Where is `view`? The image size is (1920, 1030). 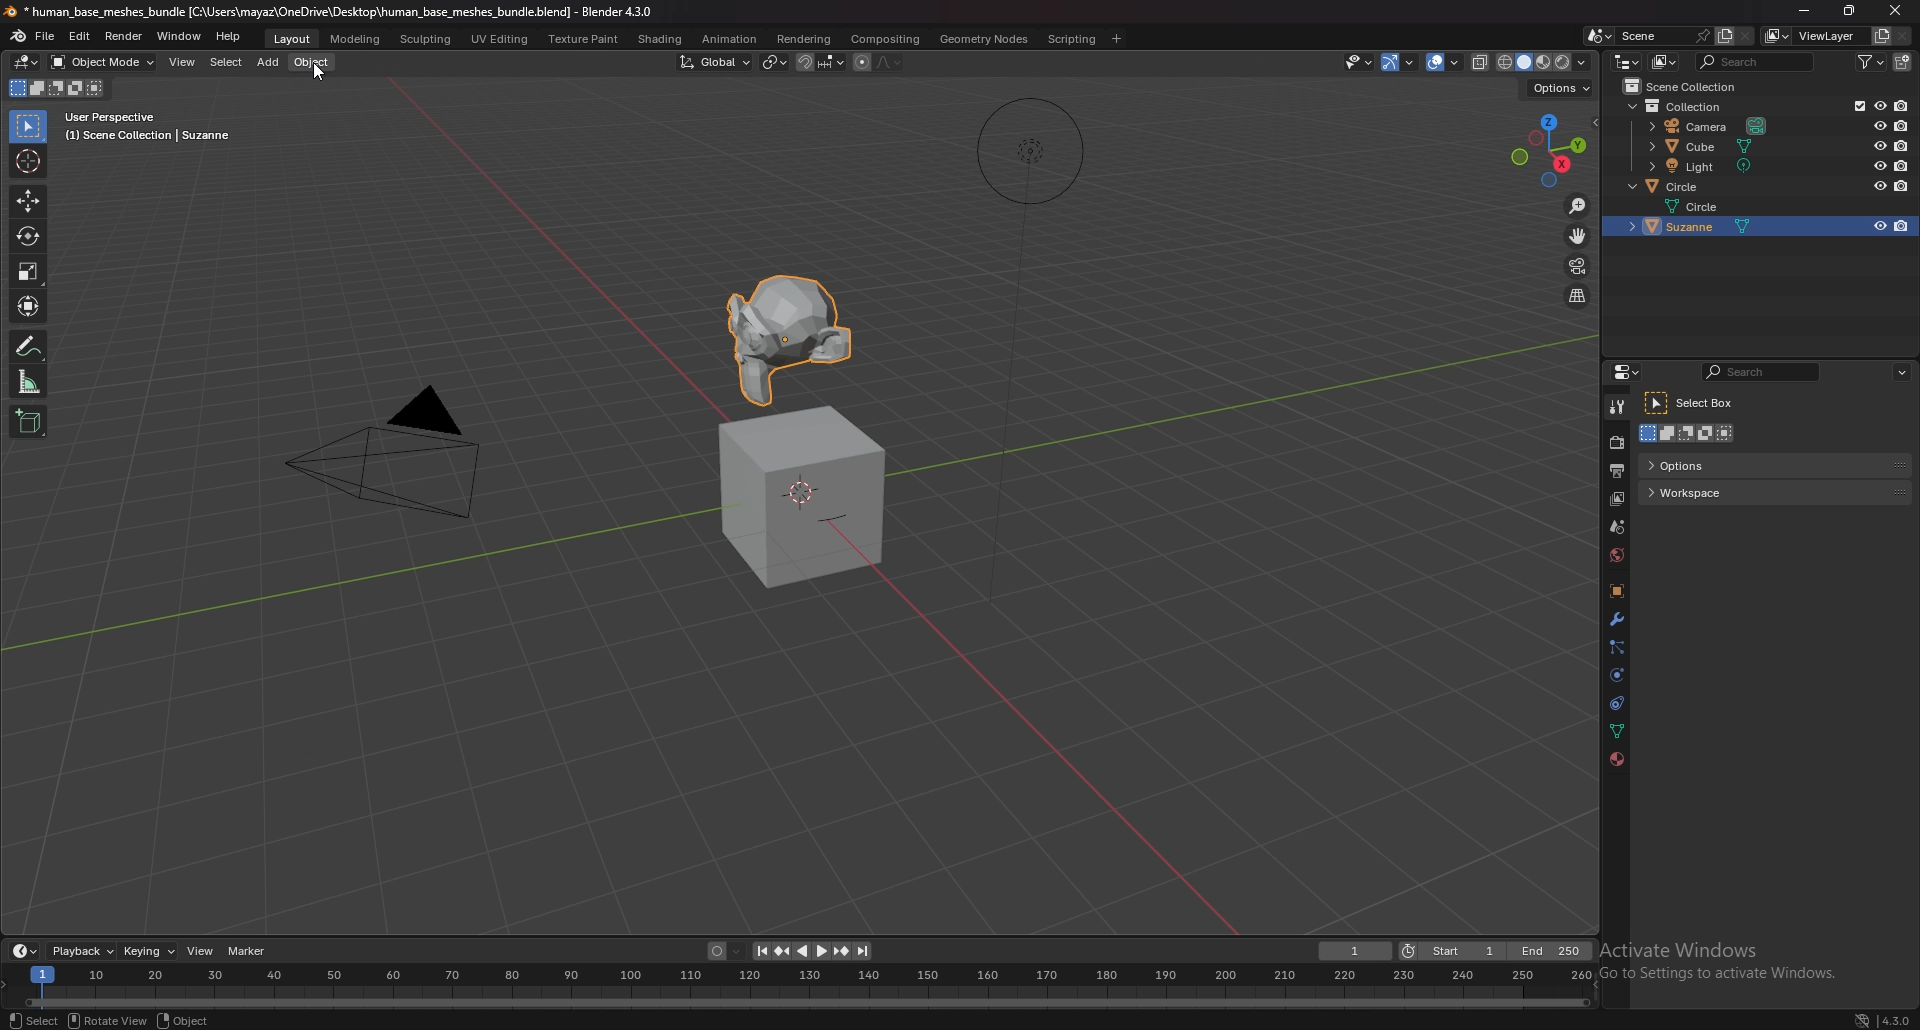 view is located at coordinates (185, 61).